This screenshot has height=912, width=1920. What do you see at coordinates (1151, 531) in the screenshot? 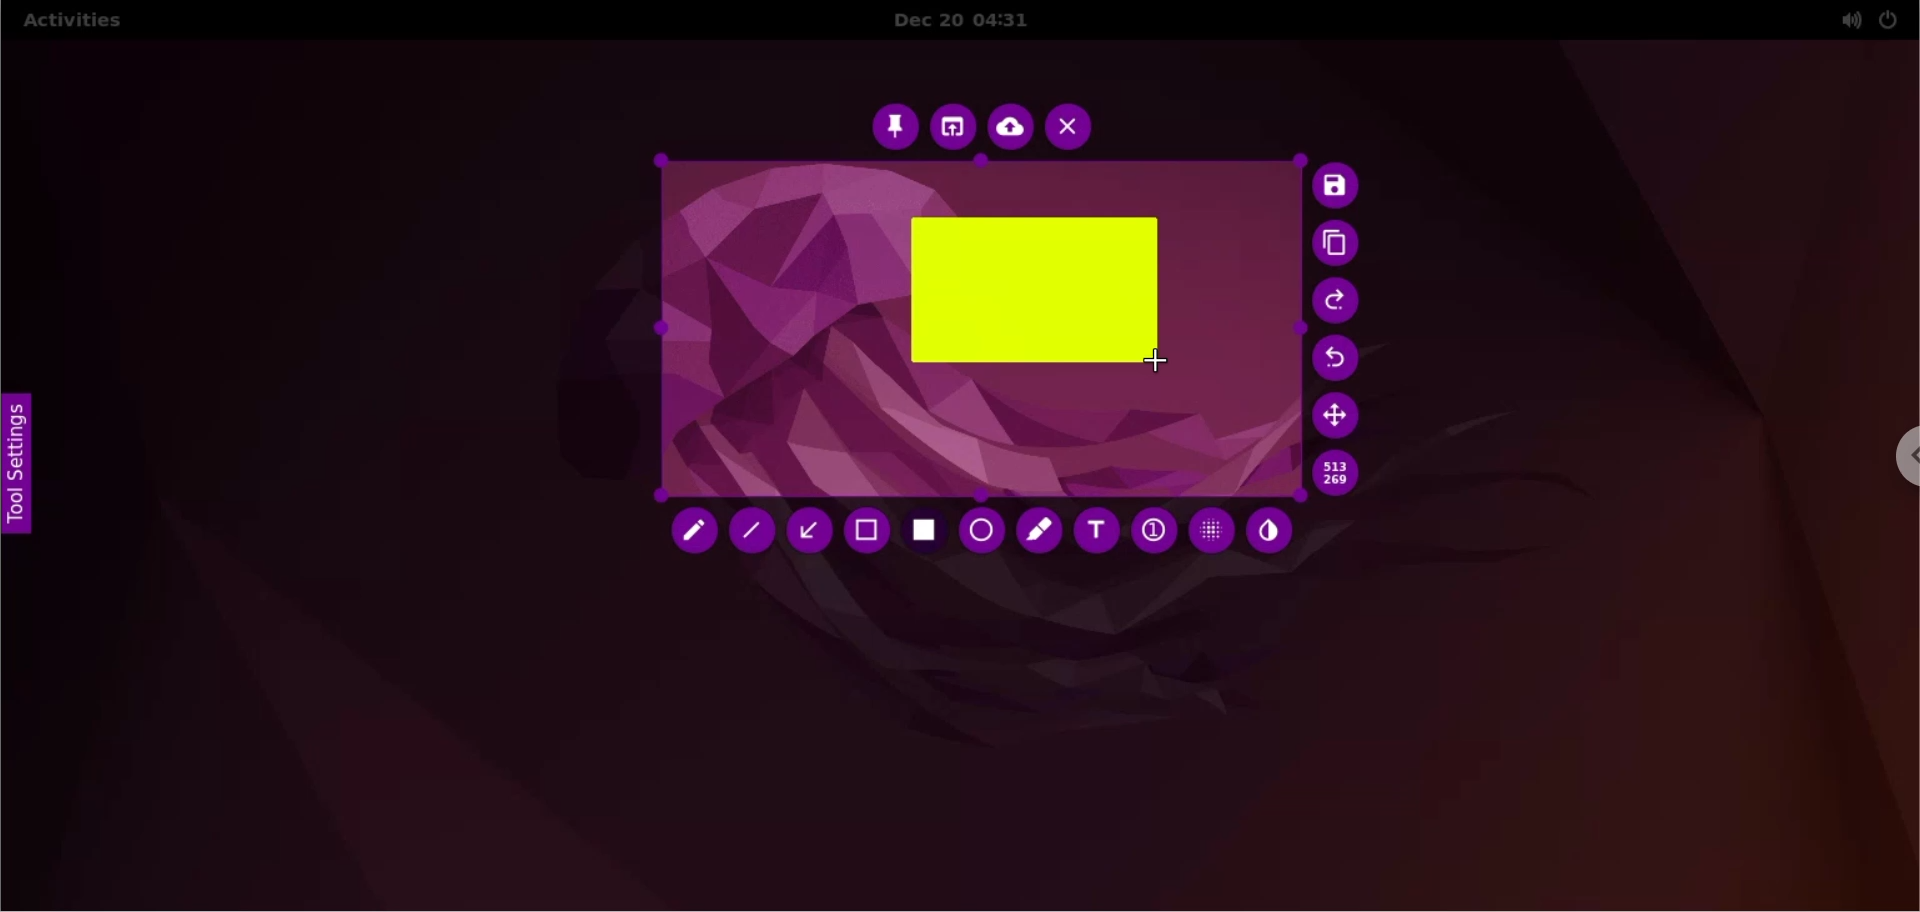
I see `auto increment` at bounding box center [1151, 531].